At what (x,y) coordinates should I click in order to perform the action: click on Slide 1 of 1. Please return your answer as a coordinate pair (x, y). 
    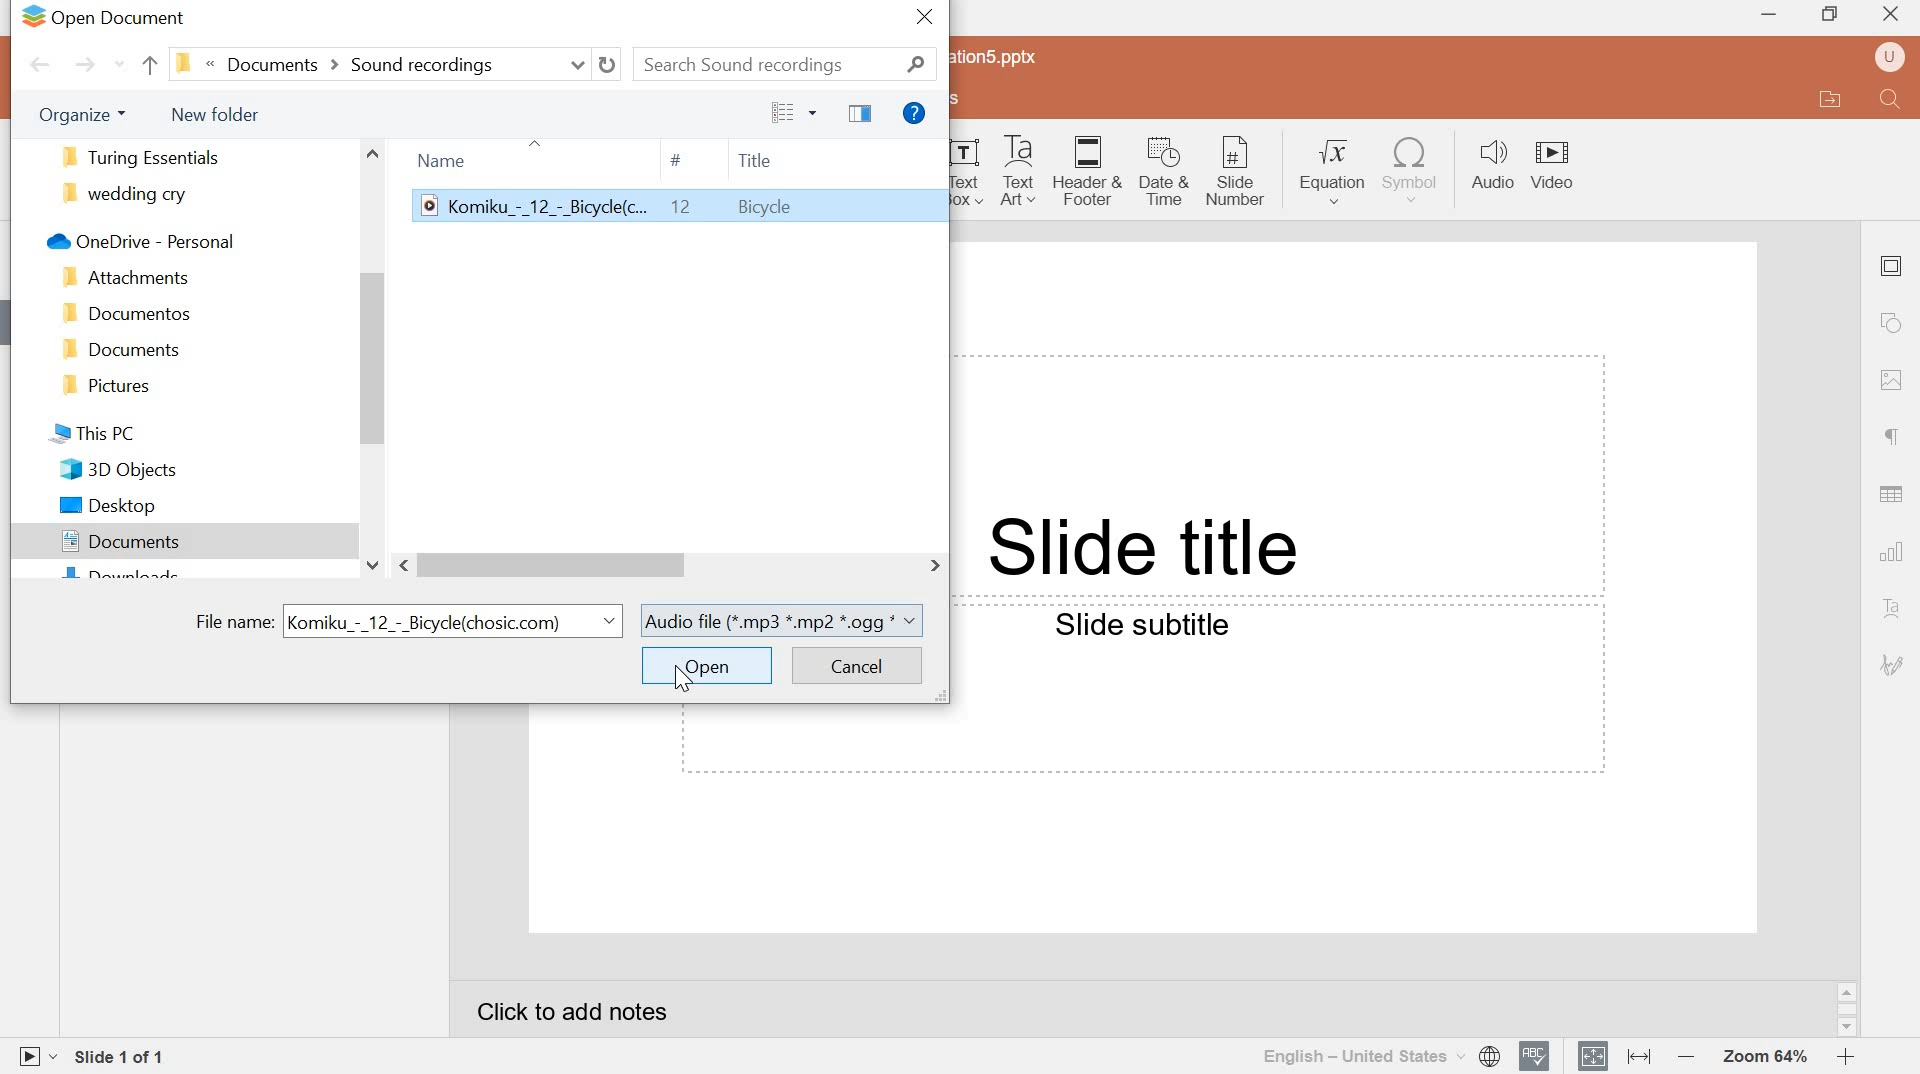
    Looking at the image, I should click on (123, 1060).